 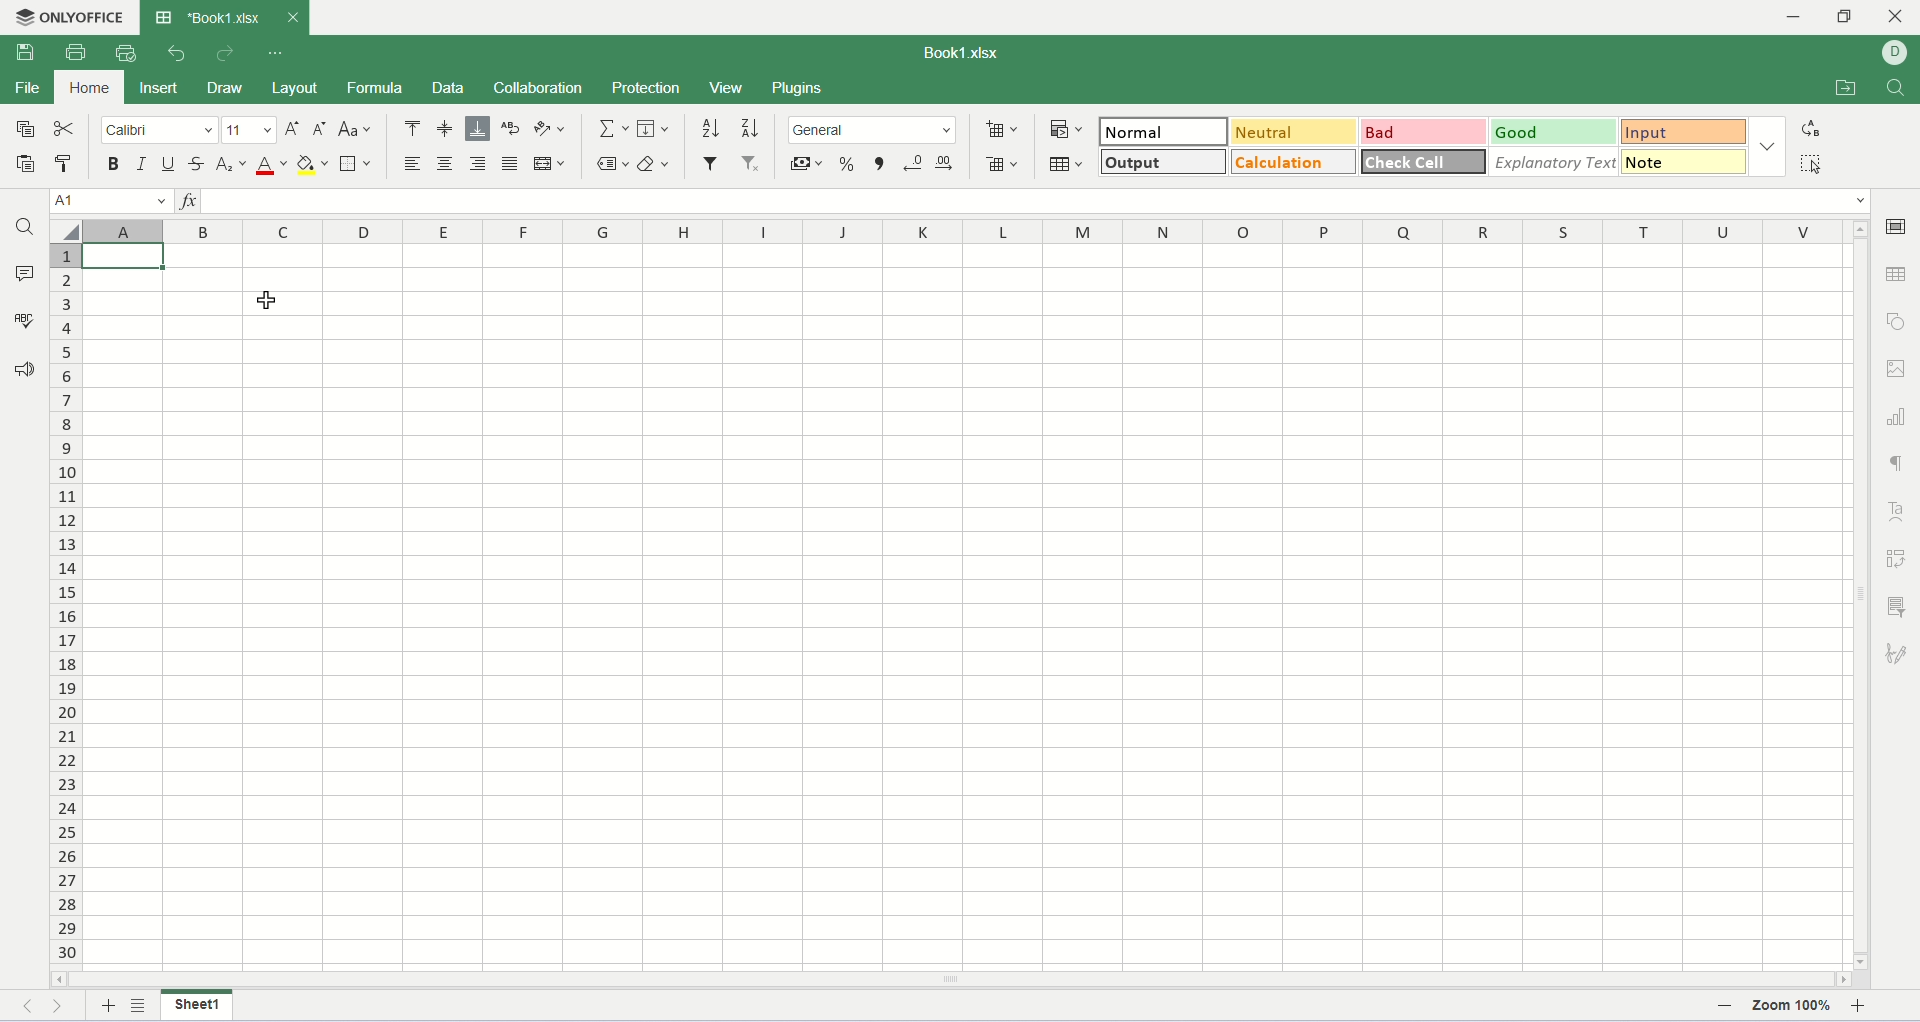 I want to click on sort ascending, so click(x=712, y=128).